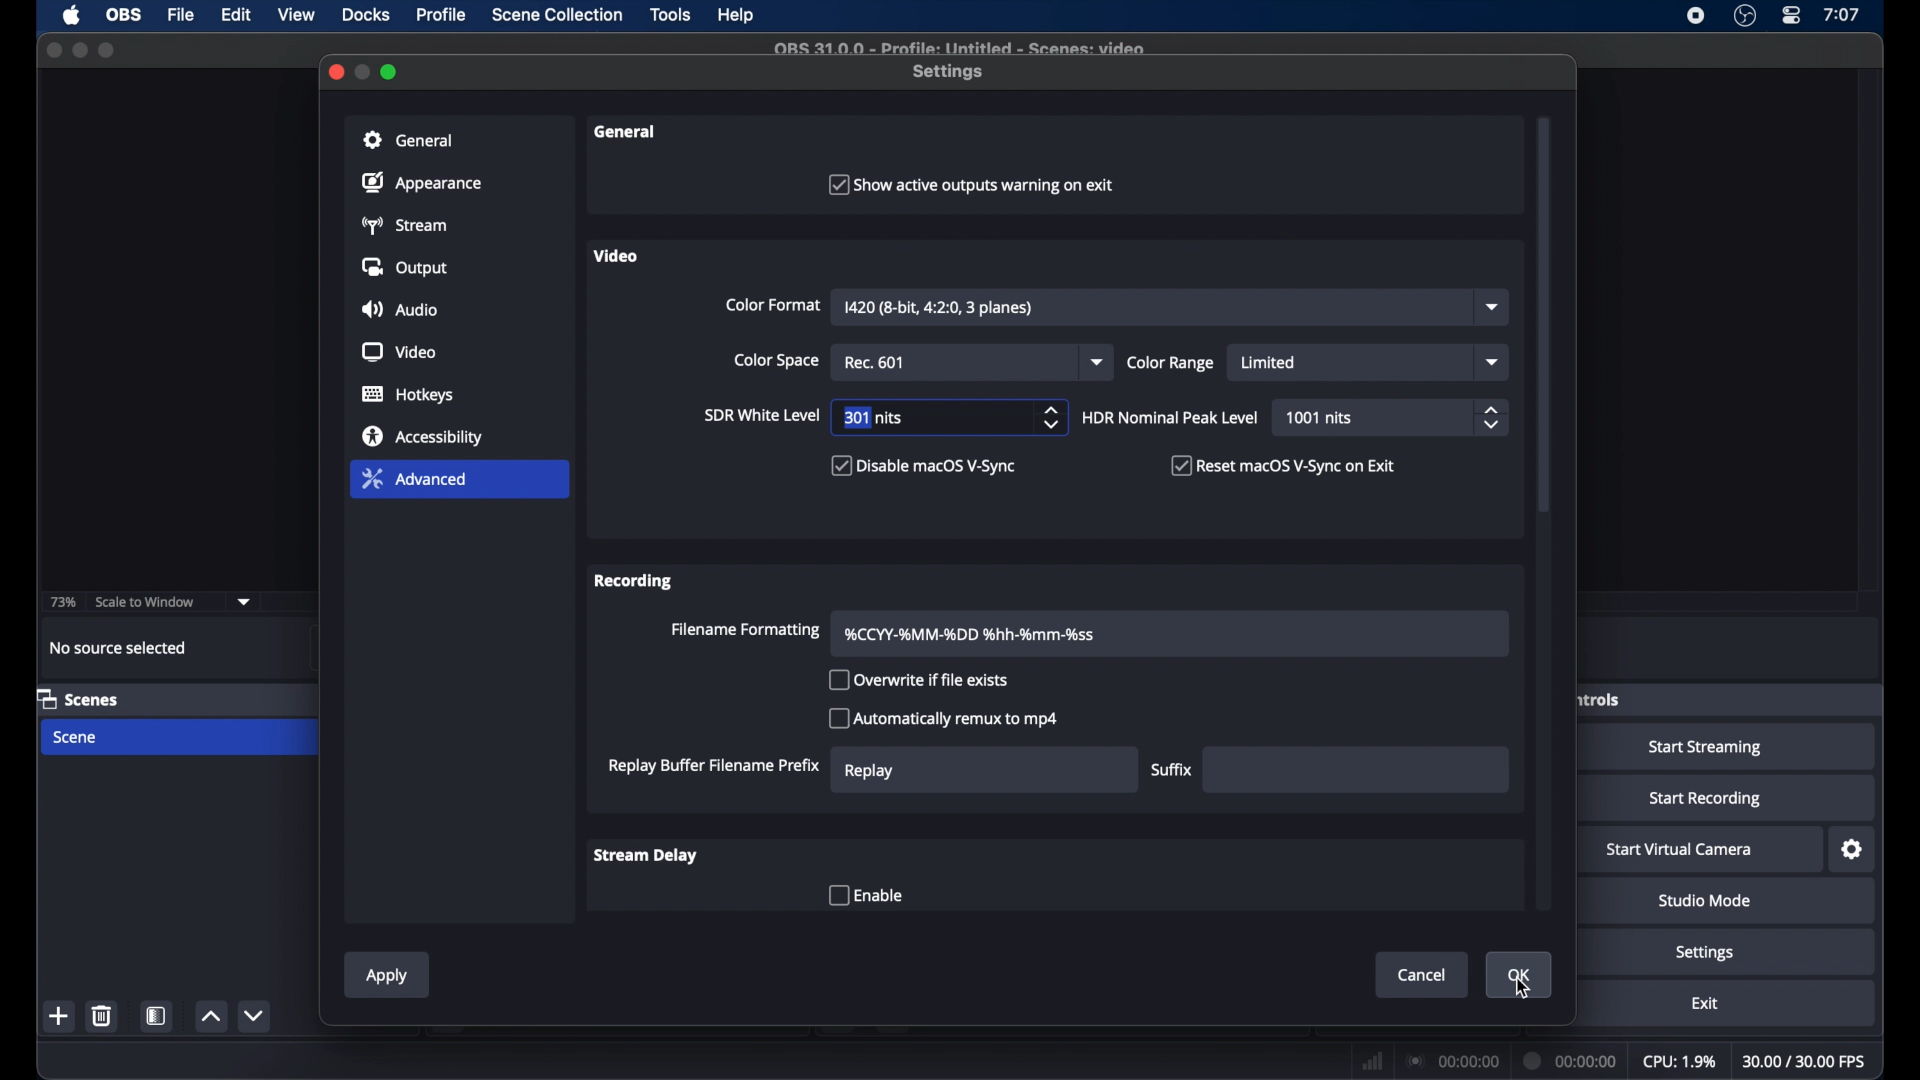 The width and height of the screenshot is (1920, 1080). What do you see at coordinates (1494, 306) in the screenshot?
I see `dropdown` at bounding box center [1494, 306].